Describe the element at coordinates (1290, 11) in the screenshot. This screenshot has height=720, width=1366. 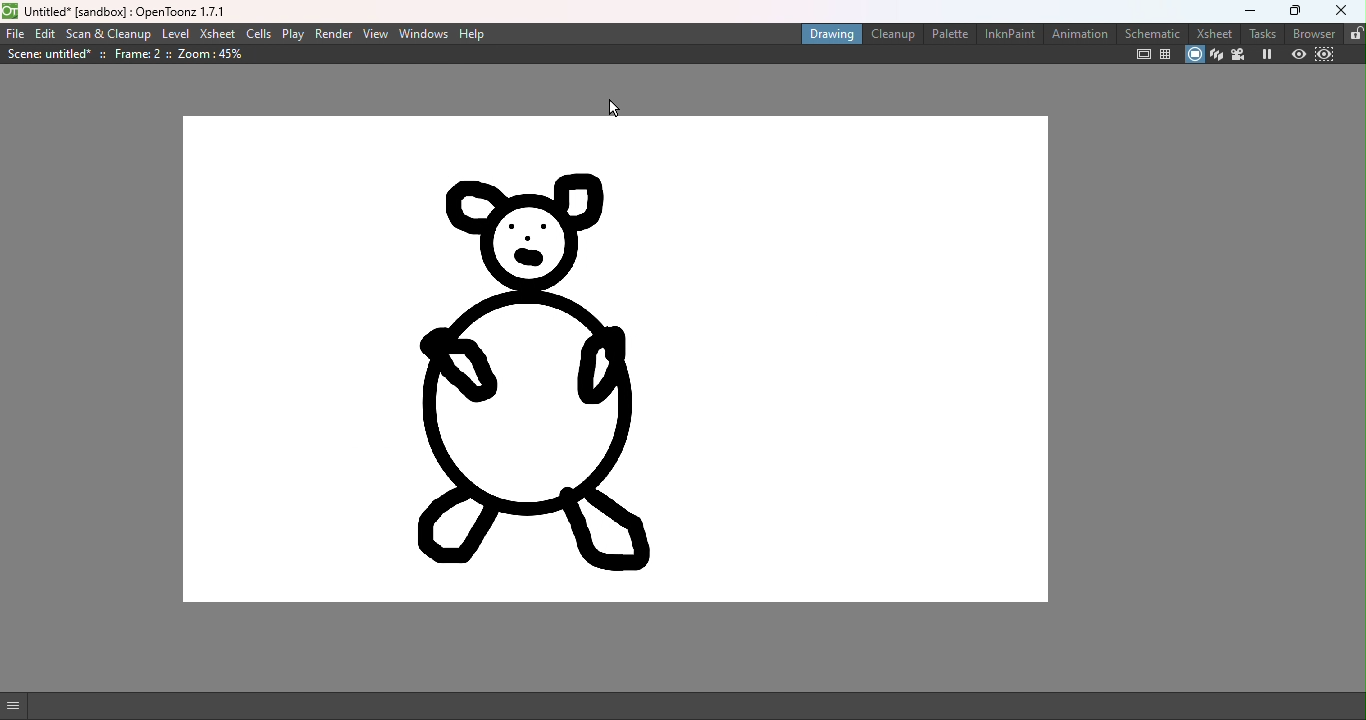
I see `maximize` at that location.